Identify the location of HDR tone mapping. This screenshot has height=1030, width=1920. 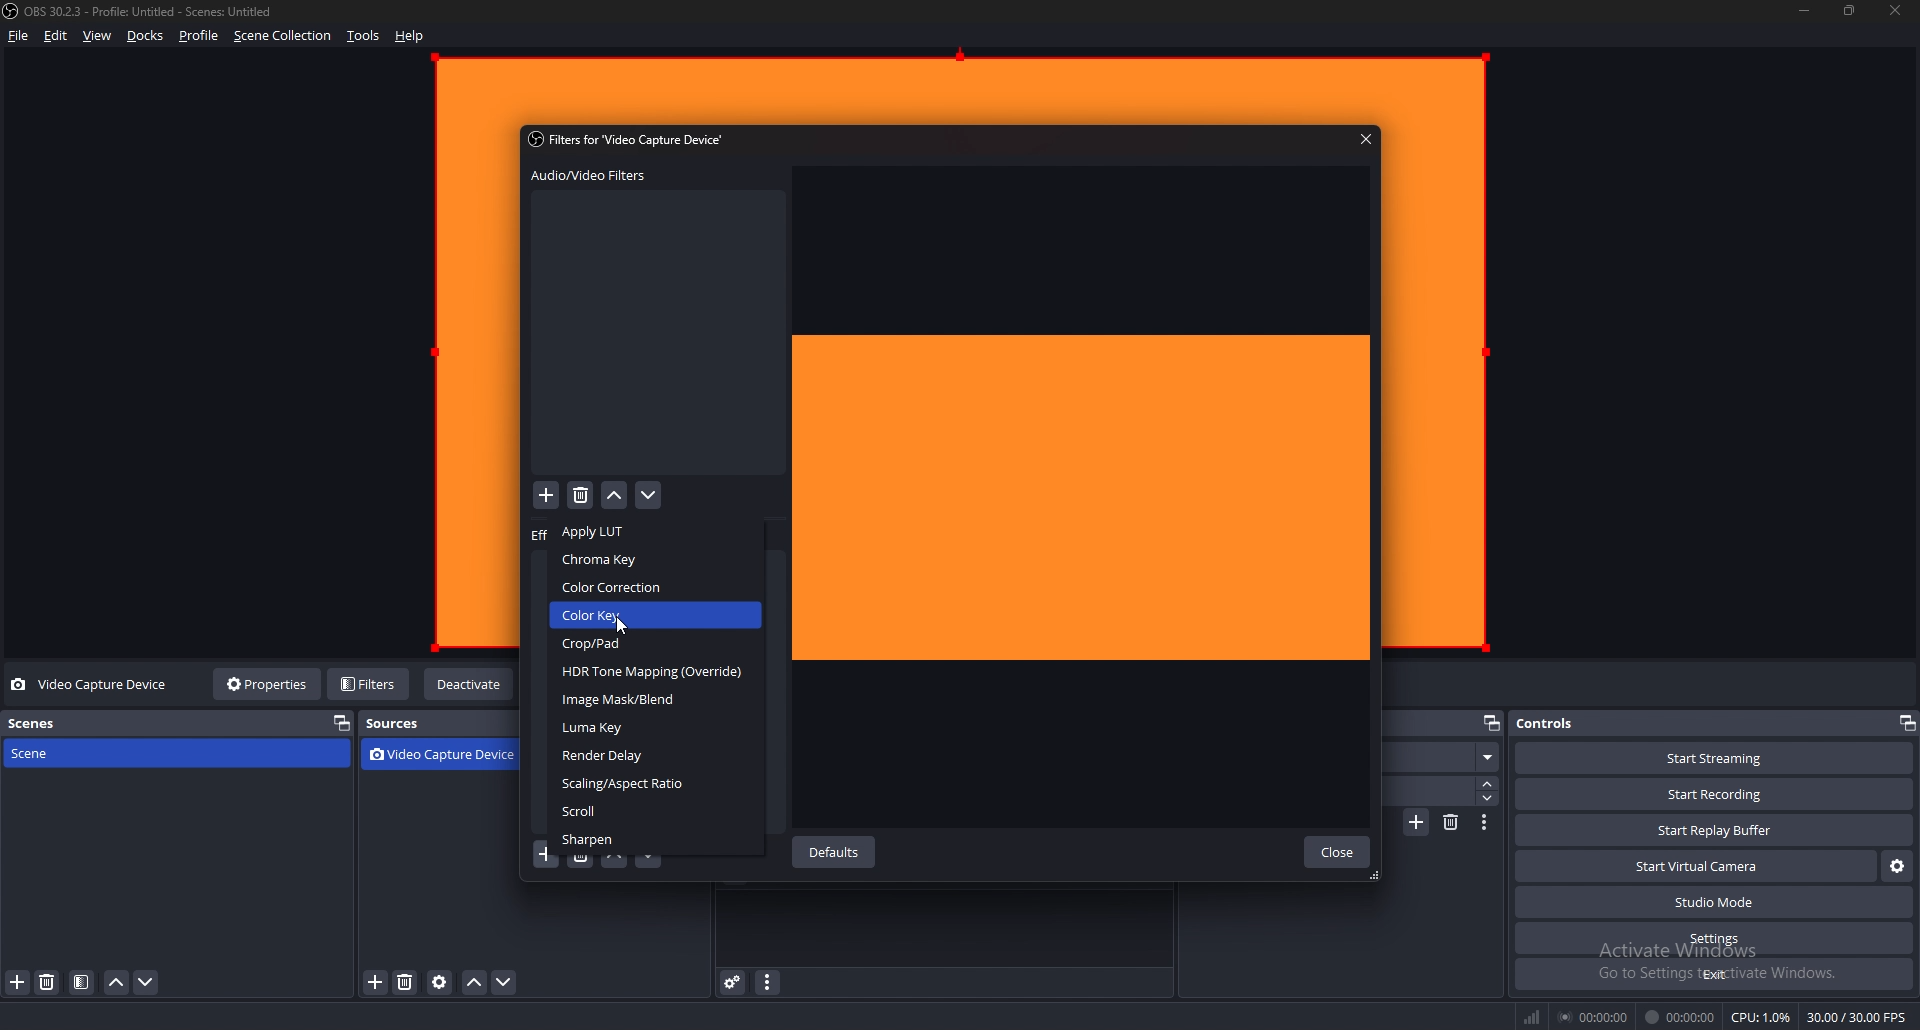
(655, 672).